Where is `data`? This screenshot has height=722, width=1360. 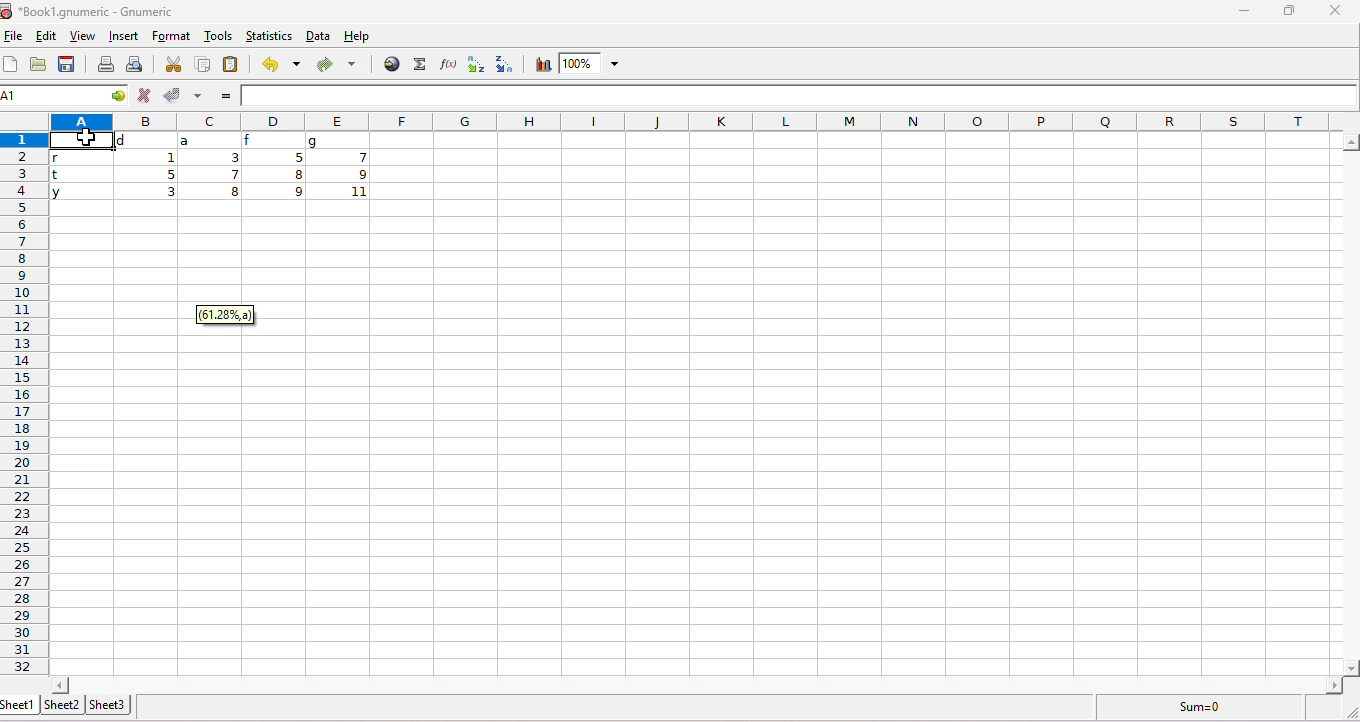 data is located at coordinates (318, 36).